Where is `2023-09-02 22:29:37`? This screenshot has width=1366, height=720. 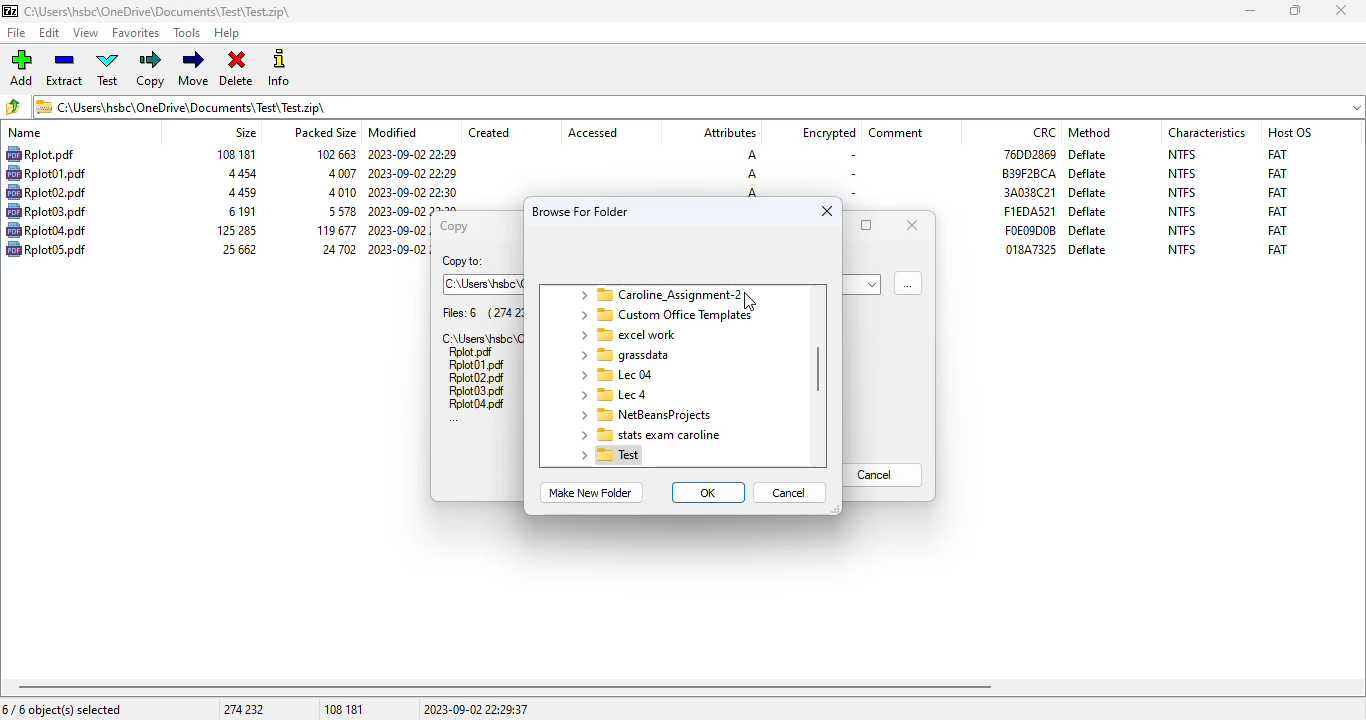
2023-09-02 22:29:37 is located at coordinates (476, 709).